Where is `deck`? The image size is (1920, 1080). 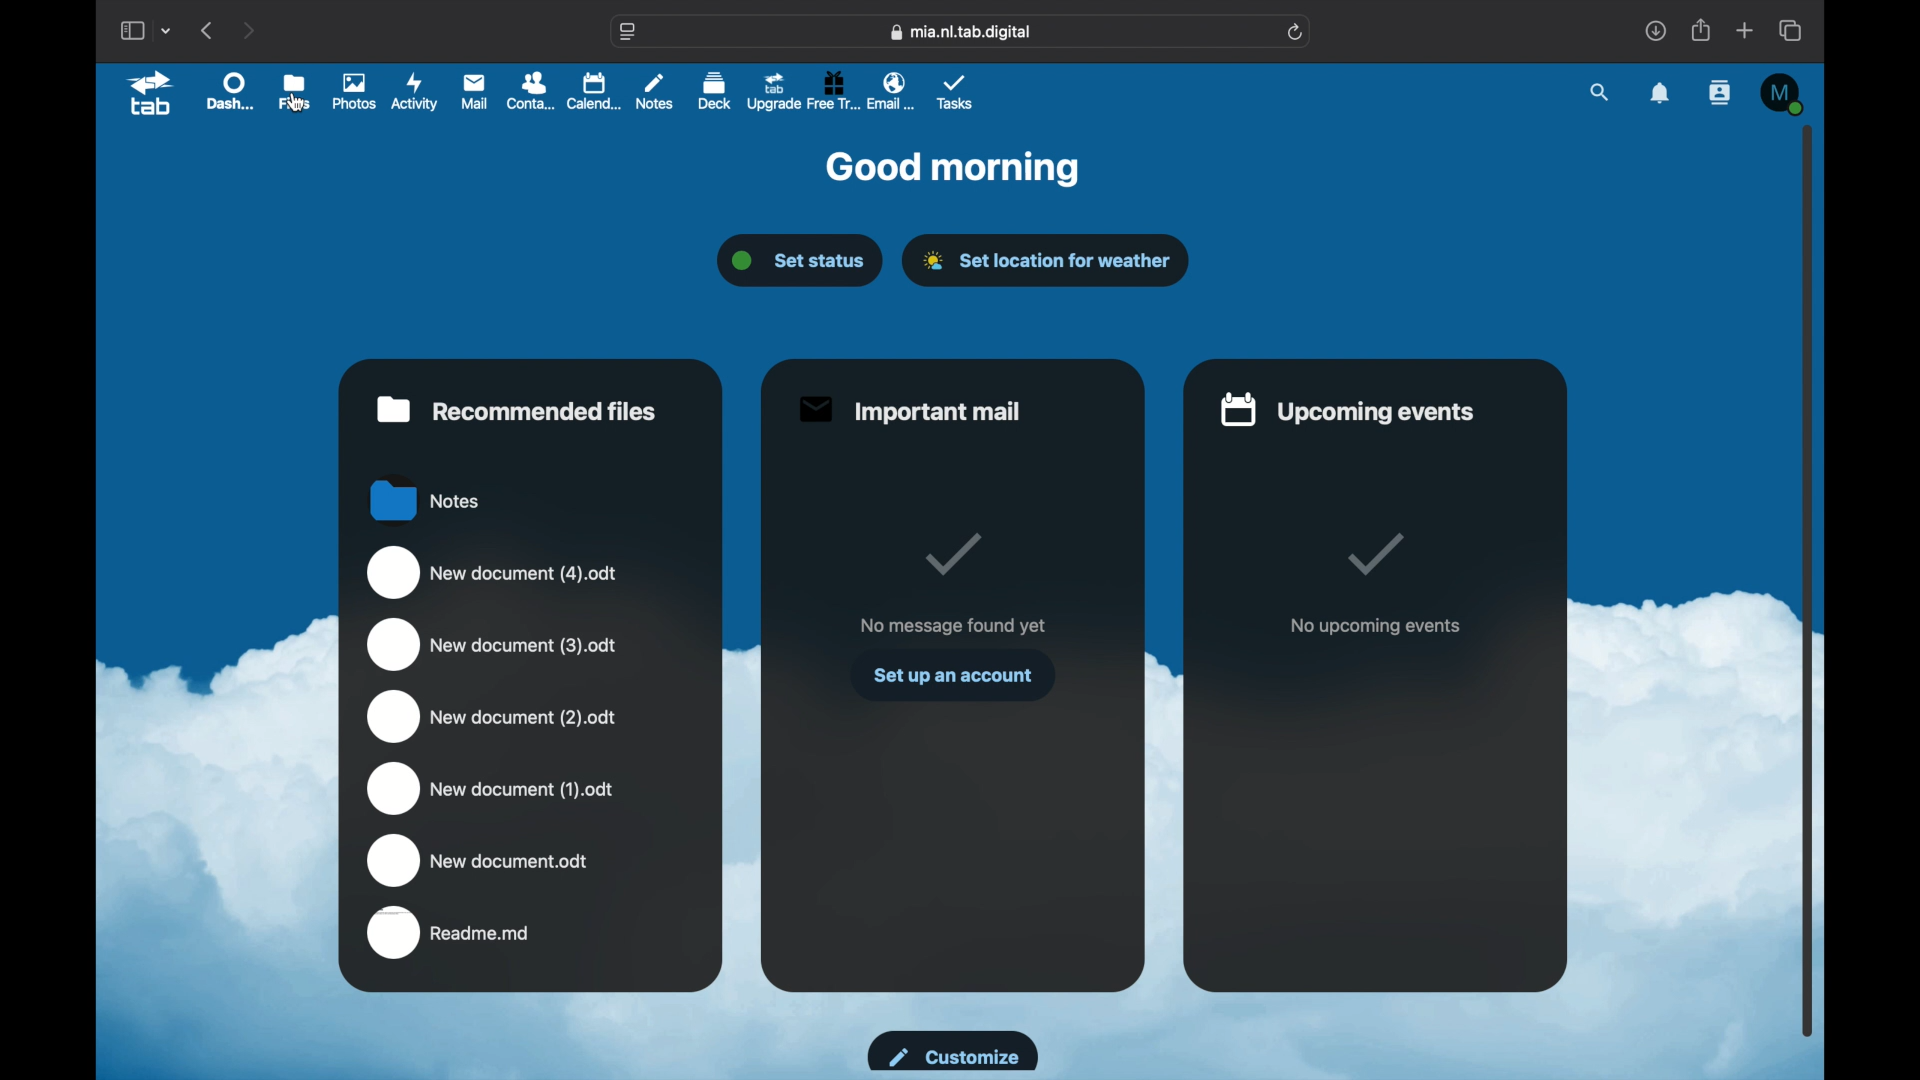 deck is located at coordinates (715, 90).